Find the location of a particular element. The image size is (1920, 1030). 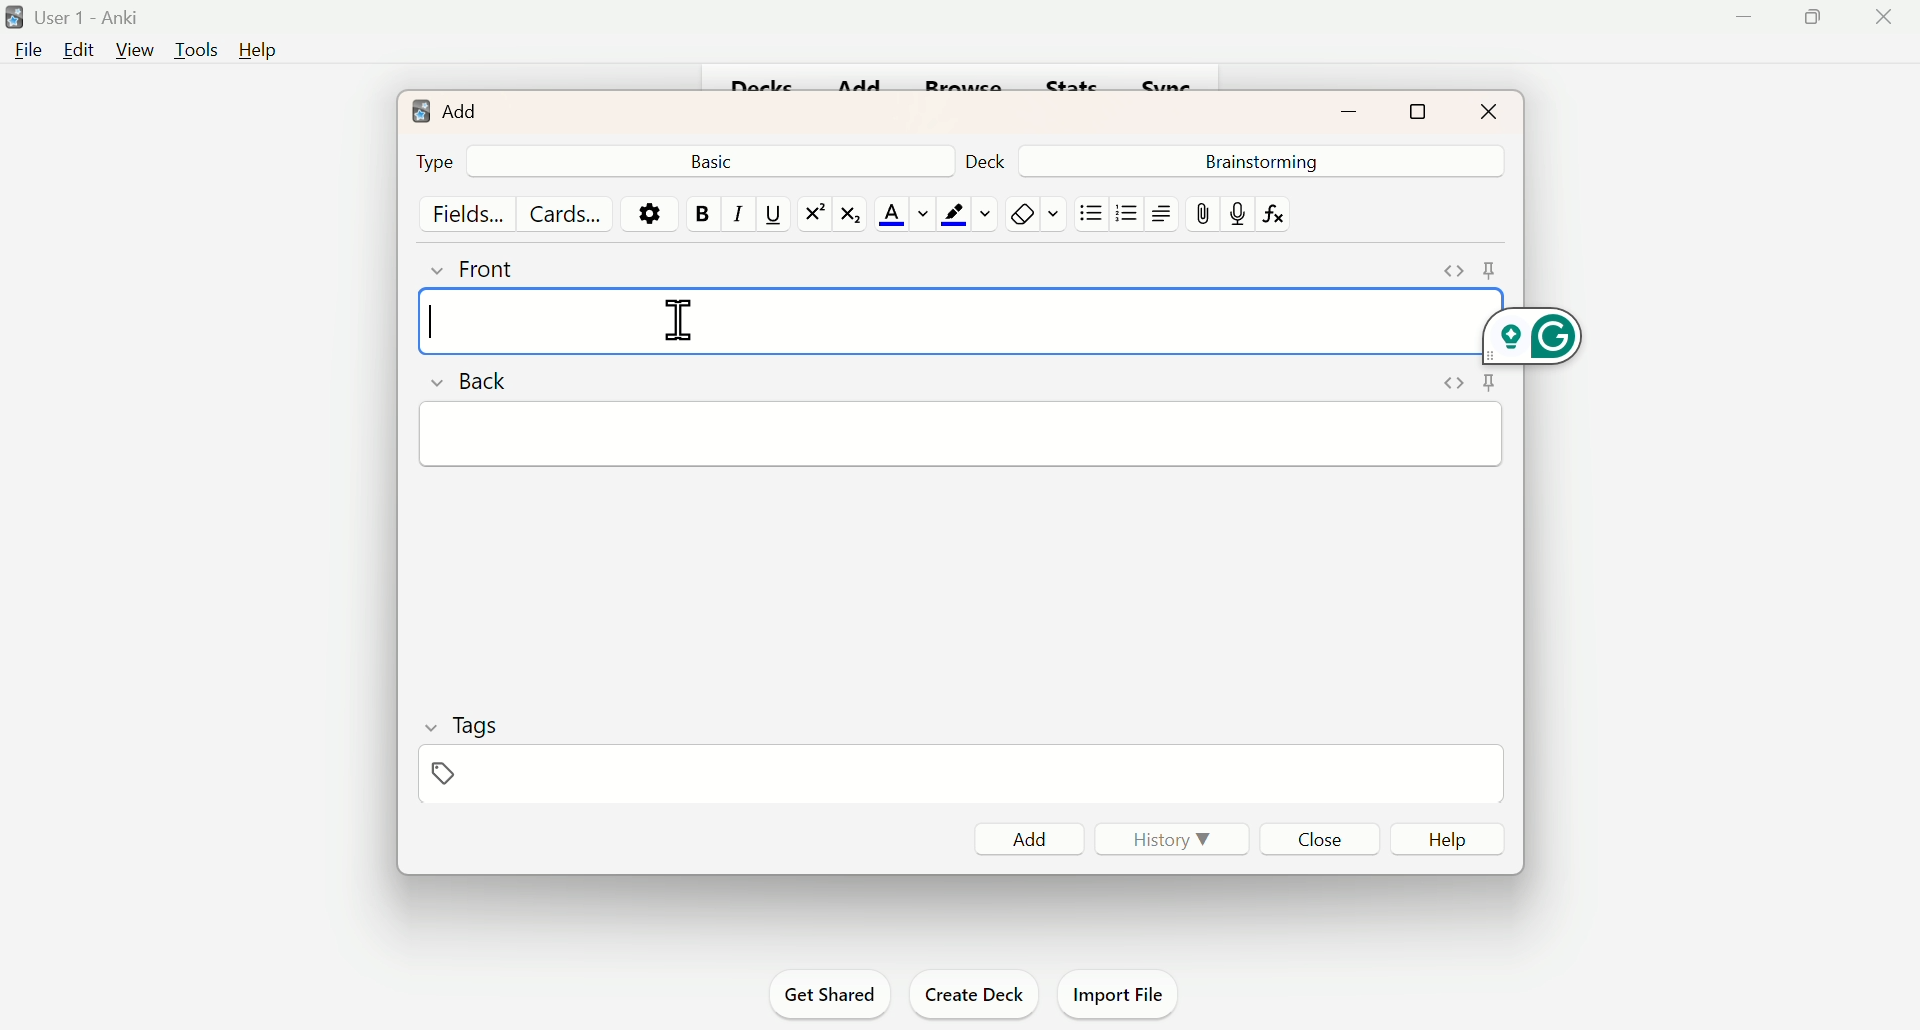

Underline is located at coordinates (772, 212).